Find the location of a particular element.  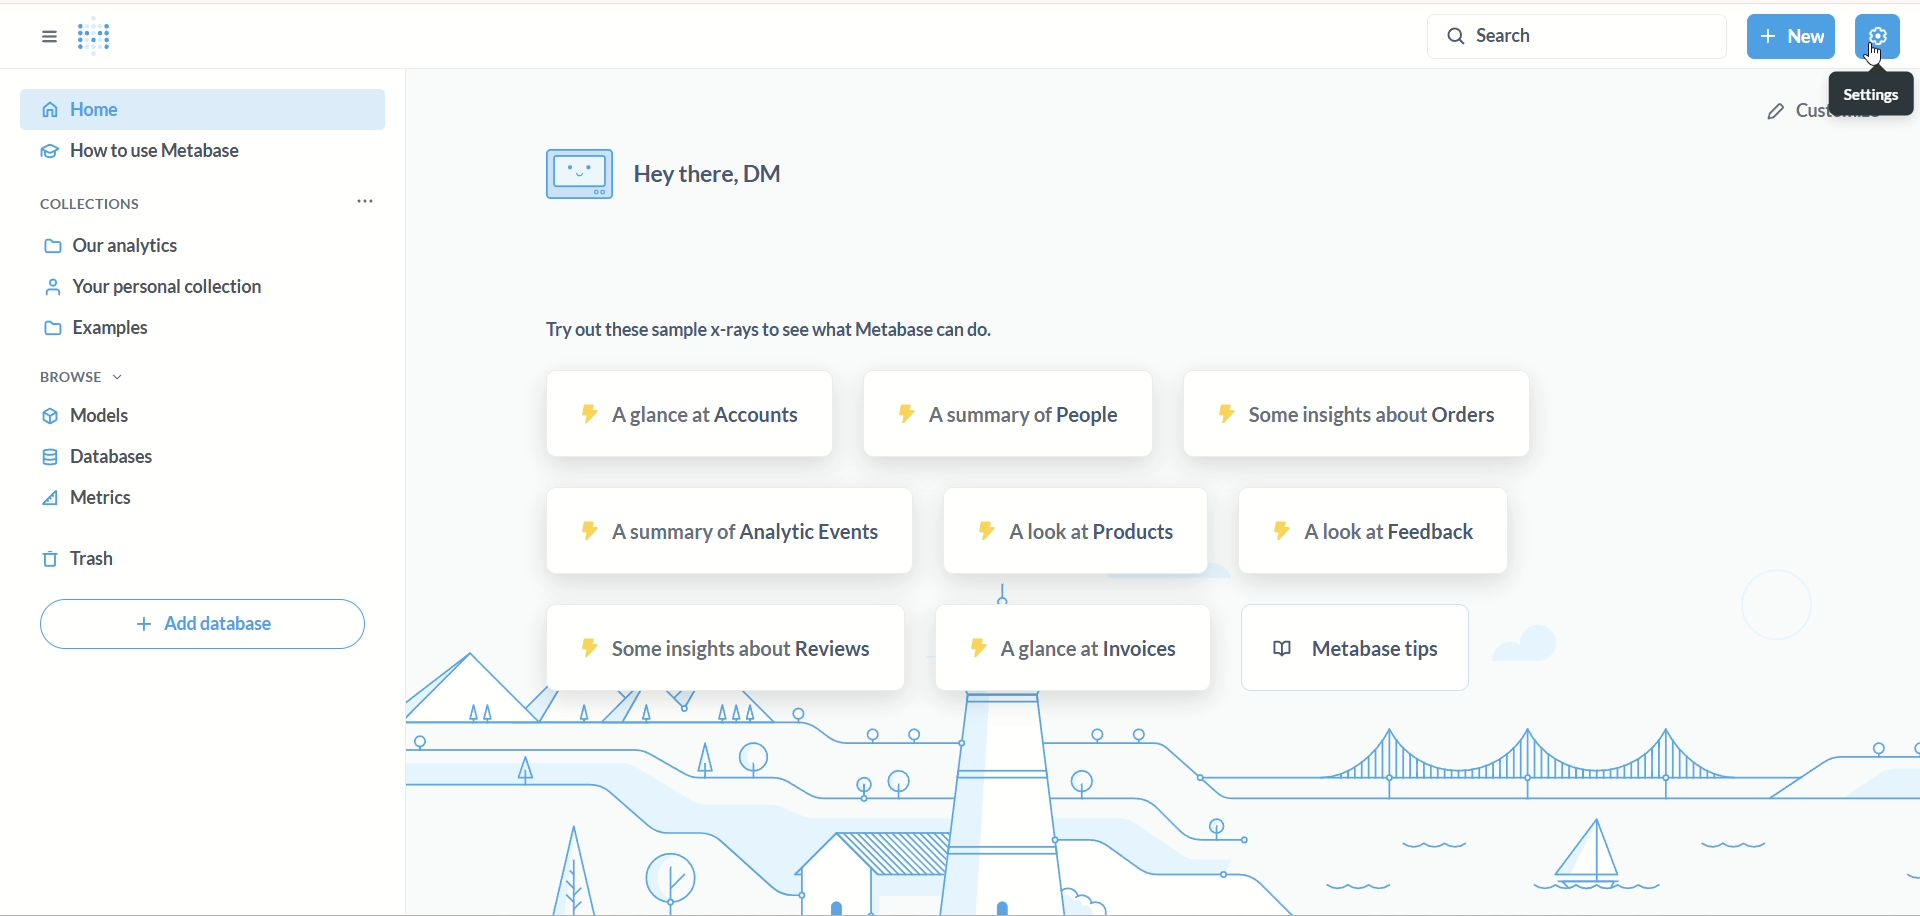

models is located at coordinates (88, 417).